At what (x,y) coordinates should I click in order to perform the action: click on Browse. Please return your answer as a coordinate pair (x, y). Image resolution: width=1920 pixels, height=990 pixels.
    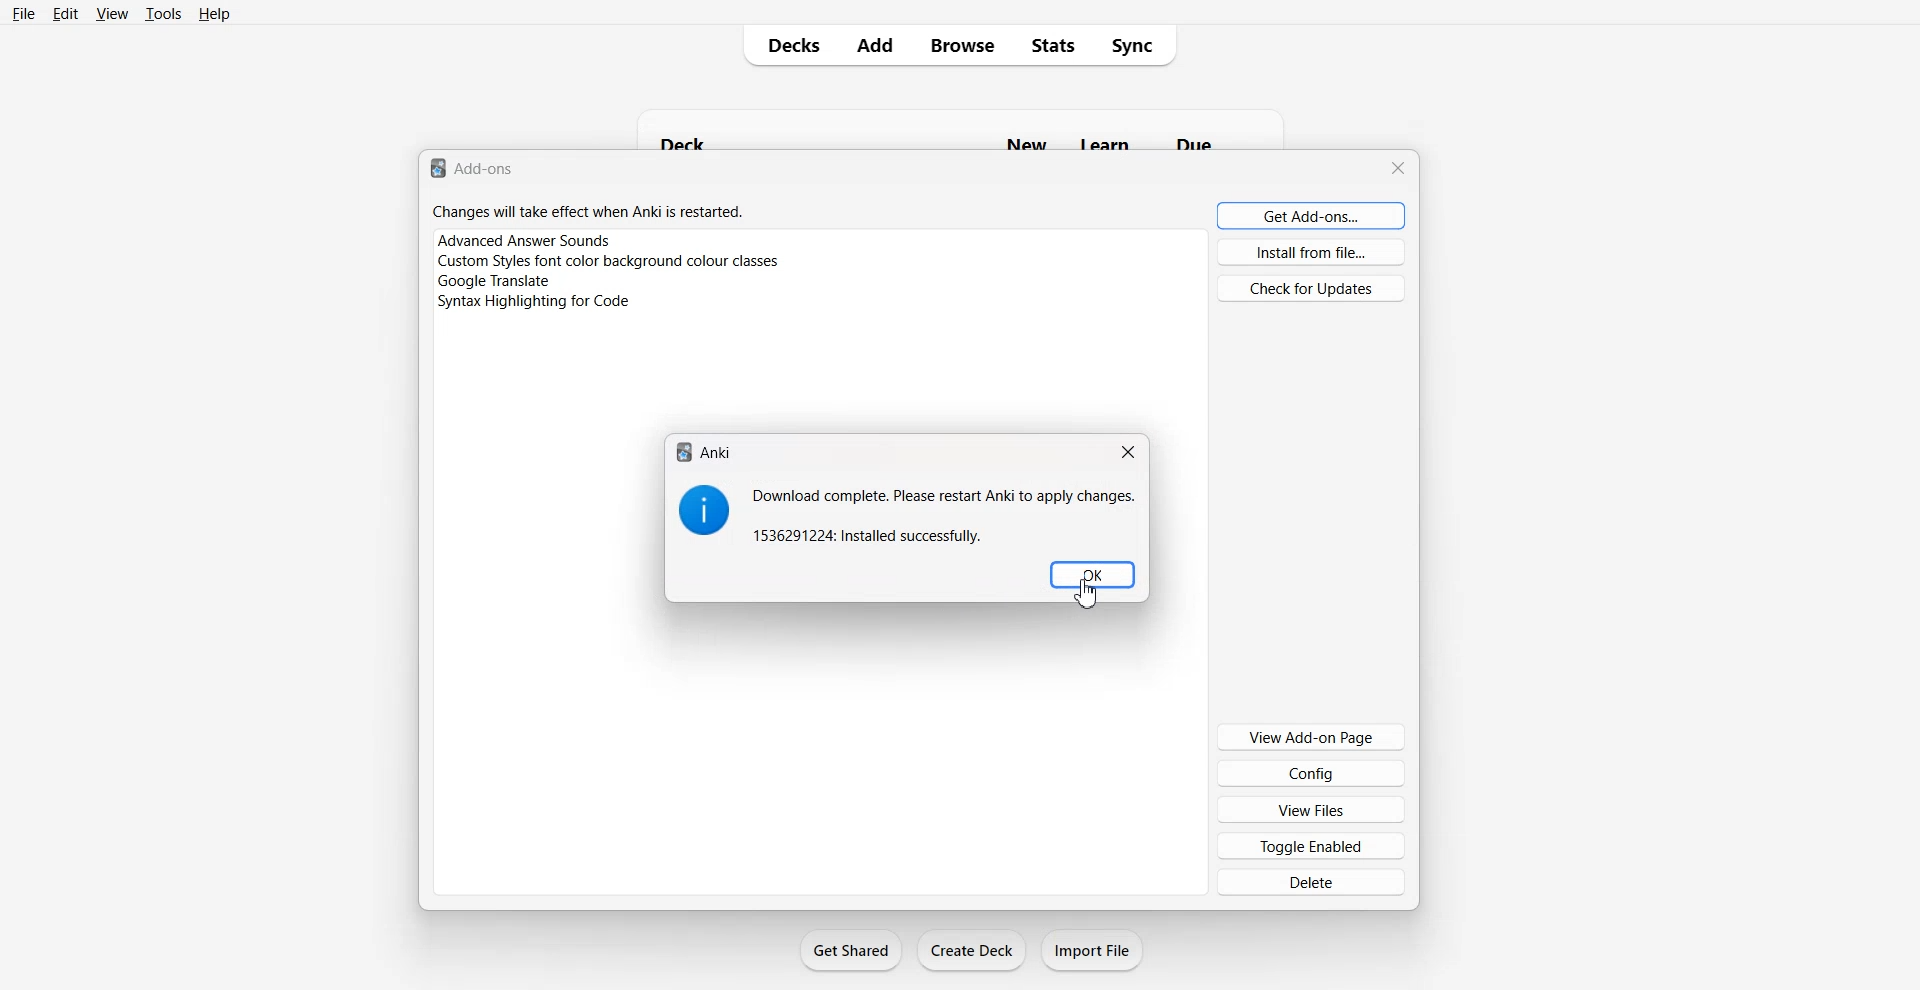
    Looking at the image, I should click on (963, 45).